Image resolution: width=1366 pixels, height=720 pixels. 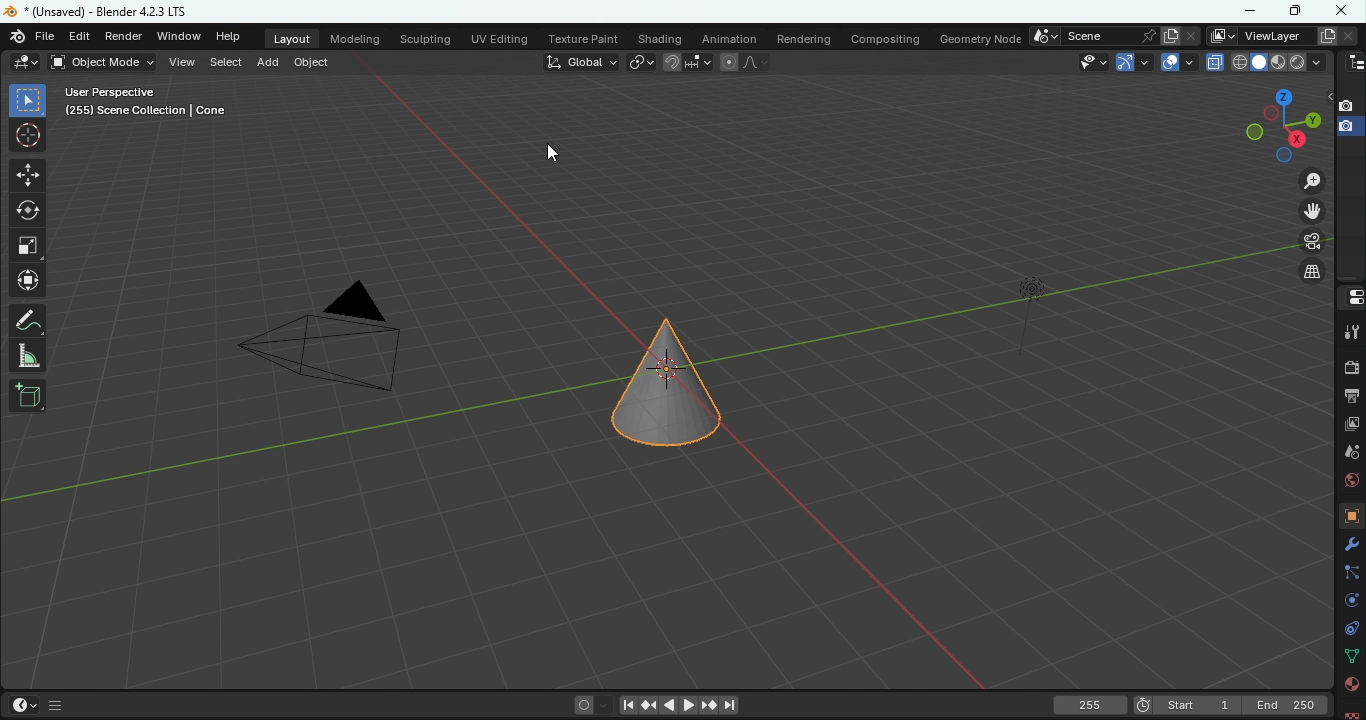 I want to click on Use preview range, so click(x=1143, y=703).